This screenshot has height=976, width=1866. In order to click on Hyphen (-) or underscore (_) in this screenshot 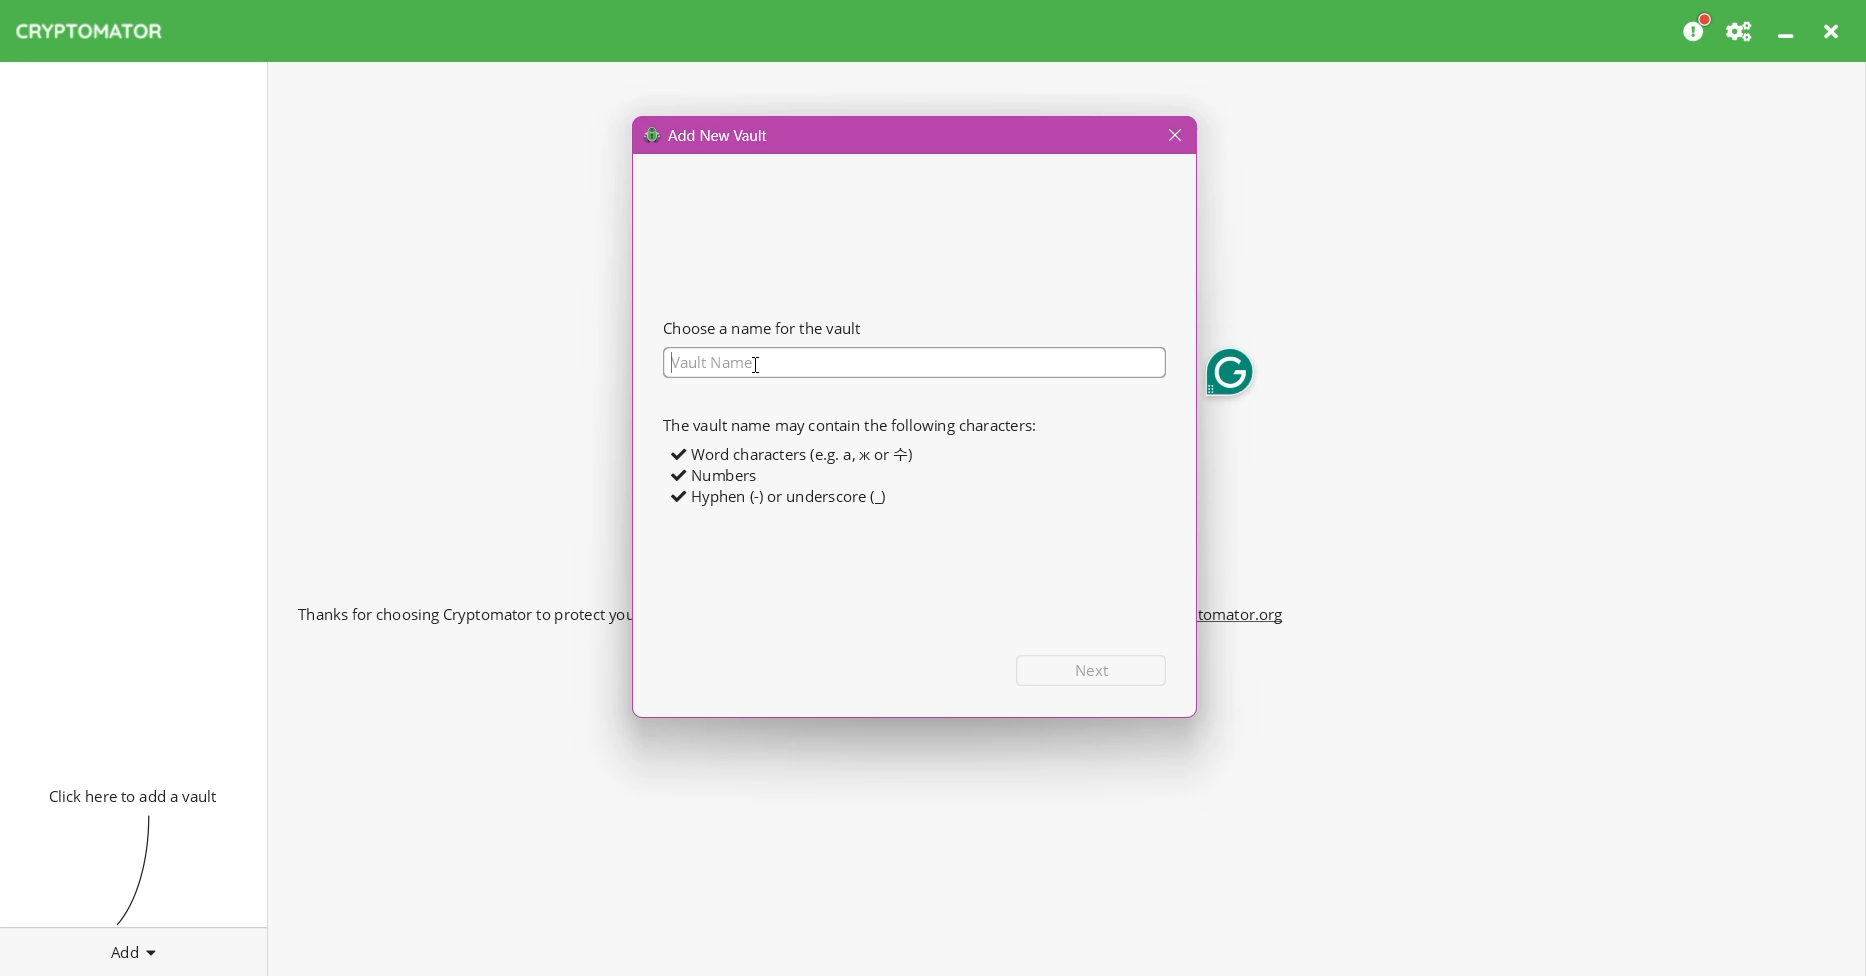, I will do `click(779, 498)`.